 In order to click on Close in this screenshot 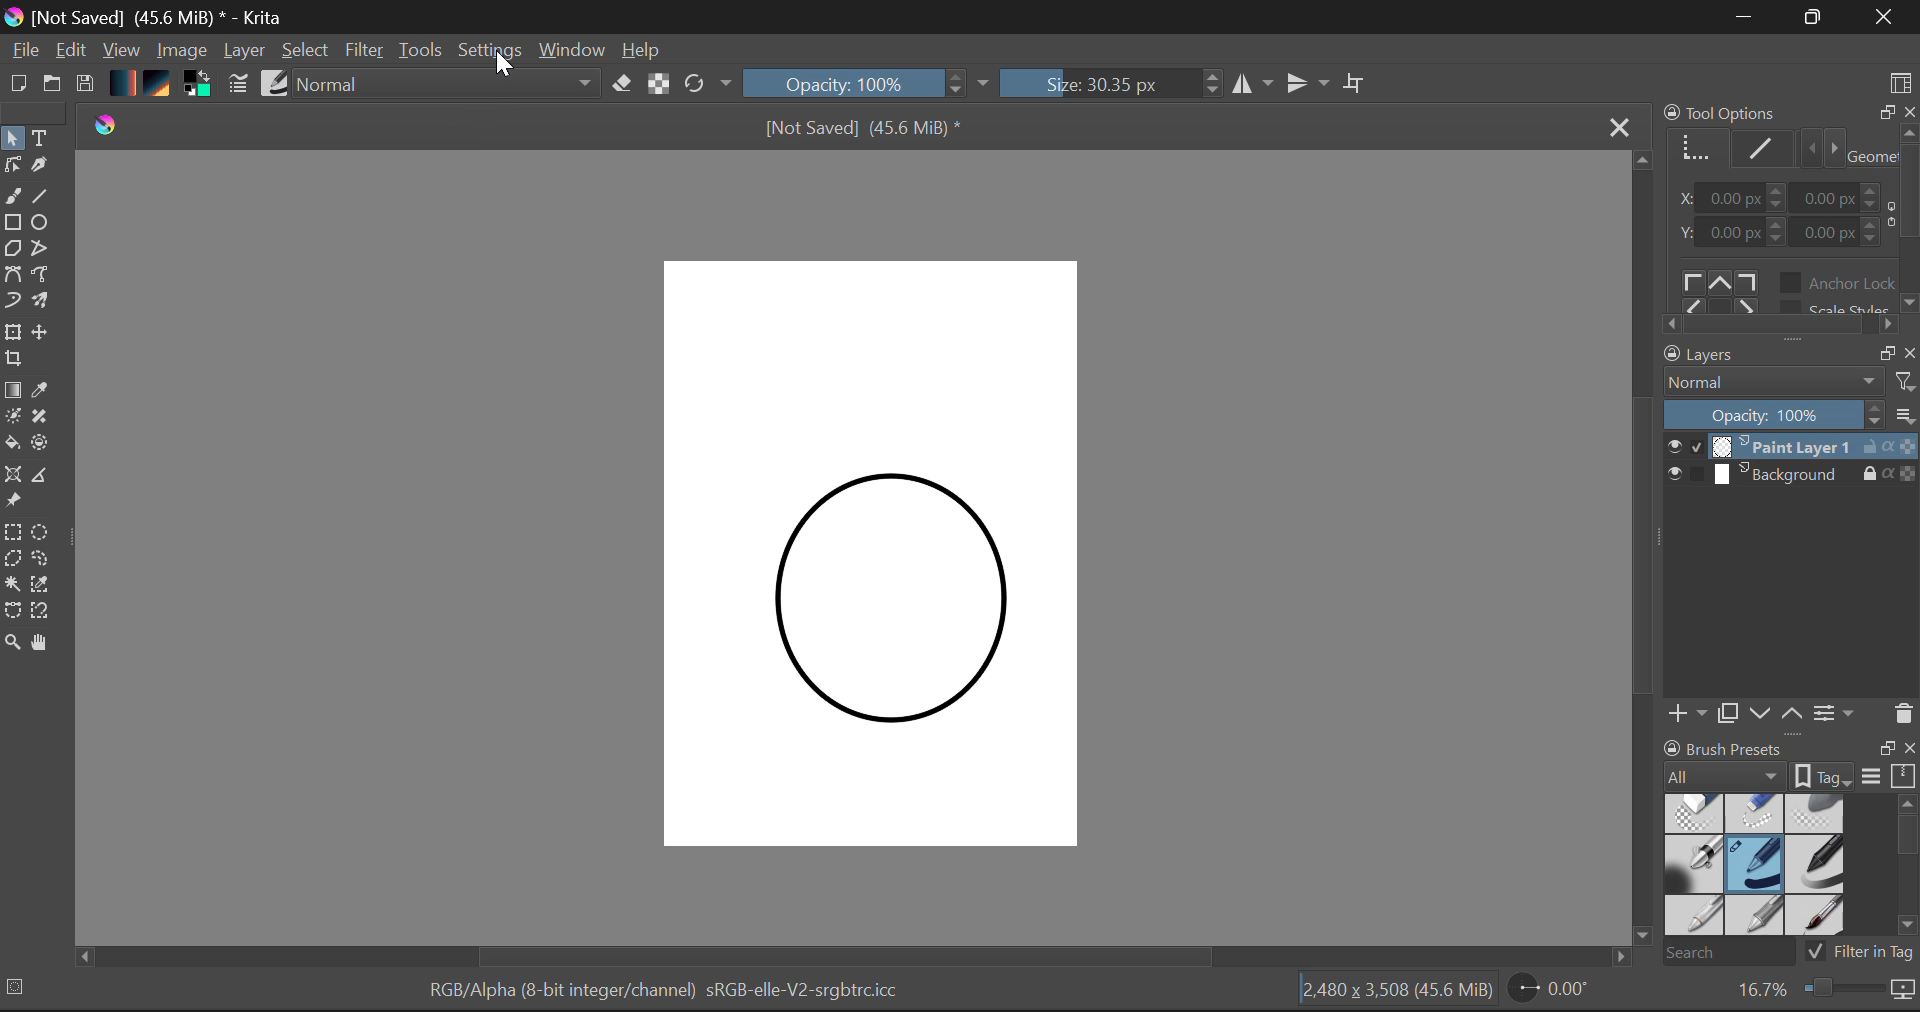, I will do `click(1619, 126)`.